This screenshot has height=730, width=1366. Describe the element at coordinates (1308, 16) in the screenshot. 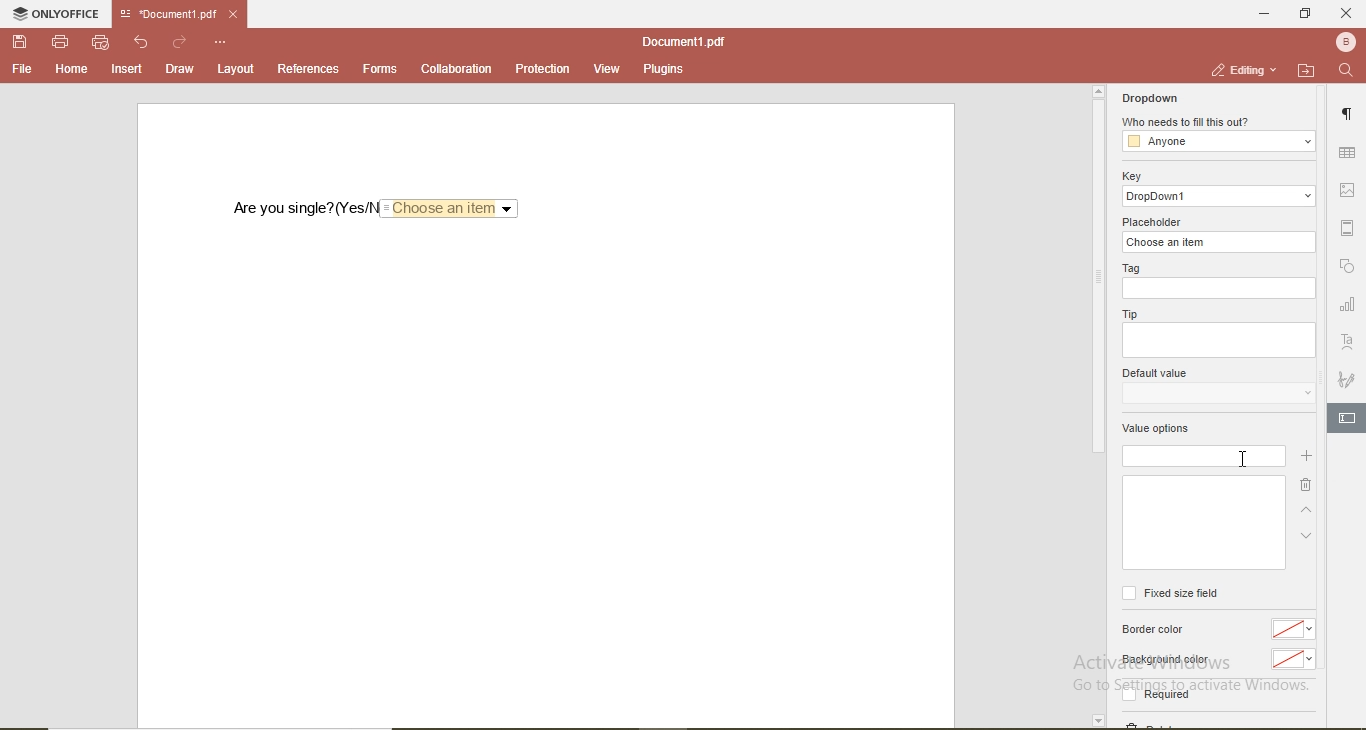

I see `restore` at that location.